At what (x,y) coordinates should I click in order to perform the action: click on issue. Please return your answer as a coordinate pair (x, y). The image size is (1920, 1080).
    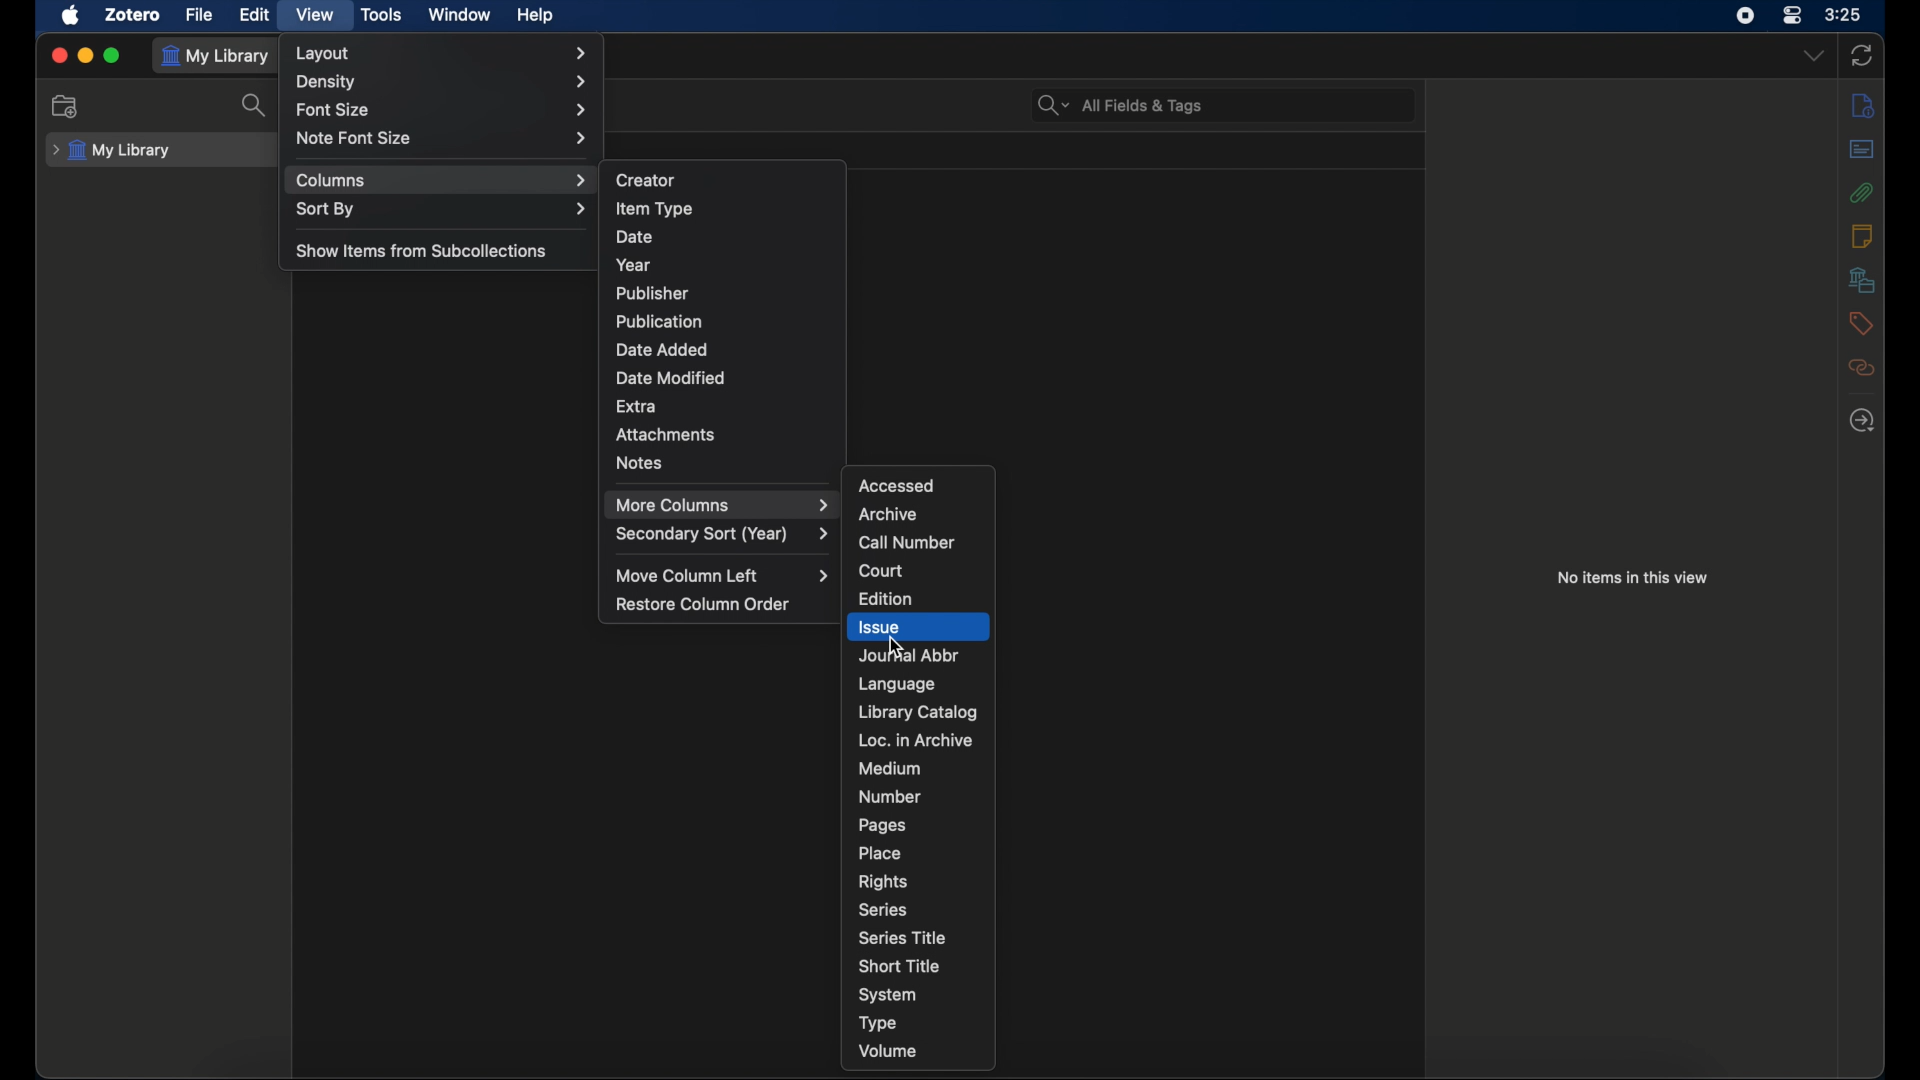
    Looking at the image, I should click on (913, 627).